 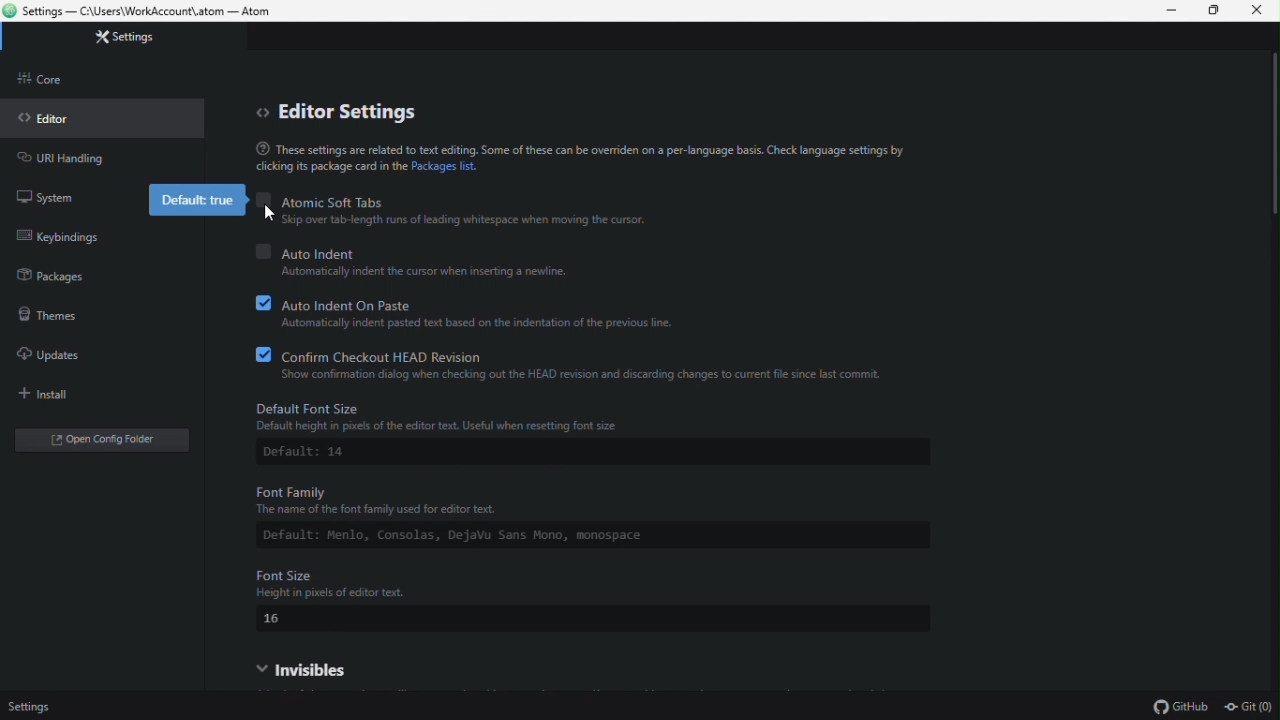 I want to click on Confirm check out head revision , so click(x=572, y=354).